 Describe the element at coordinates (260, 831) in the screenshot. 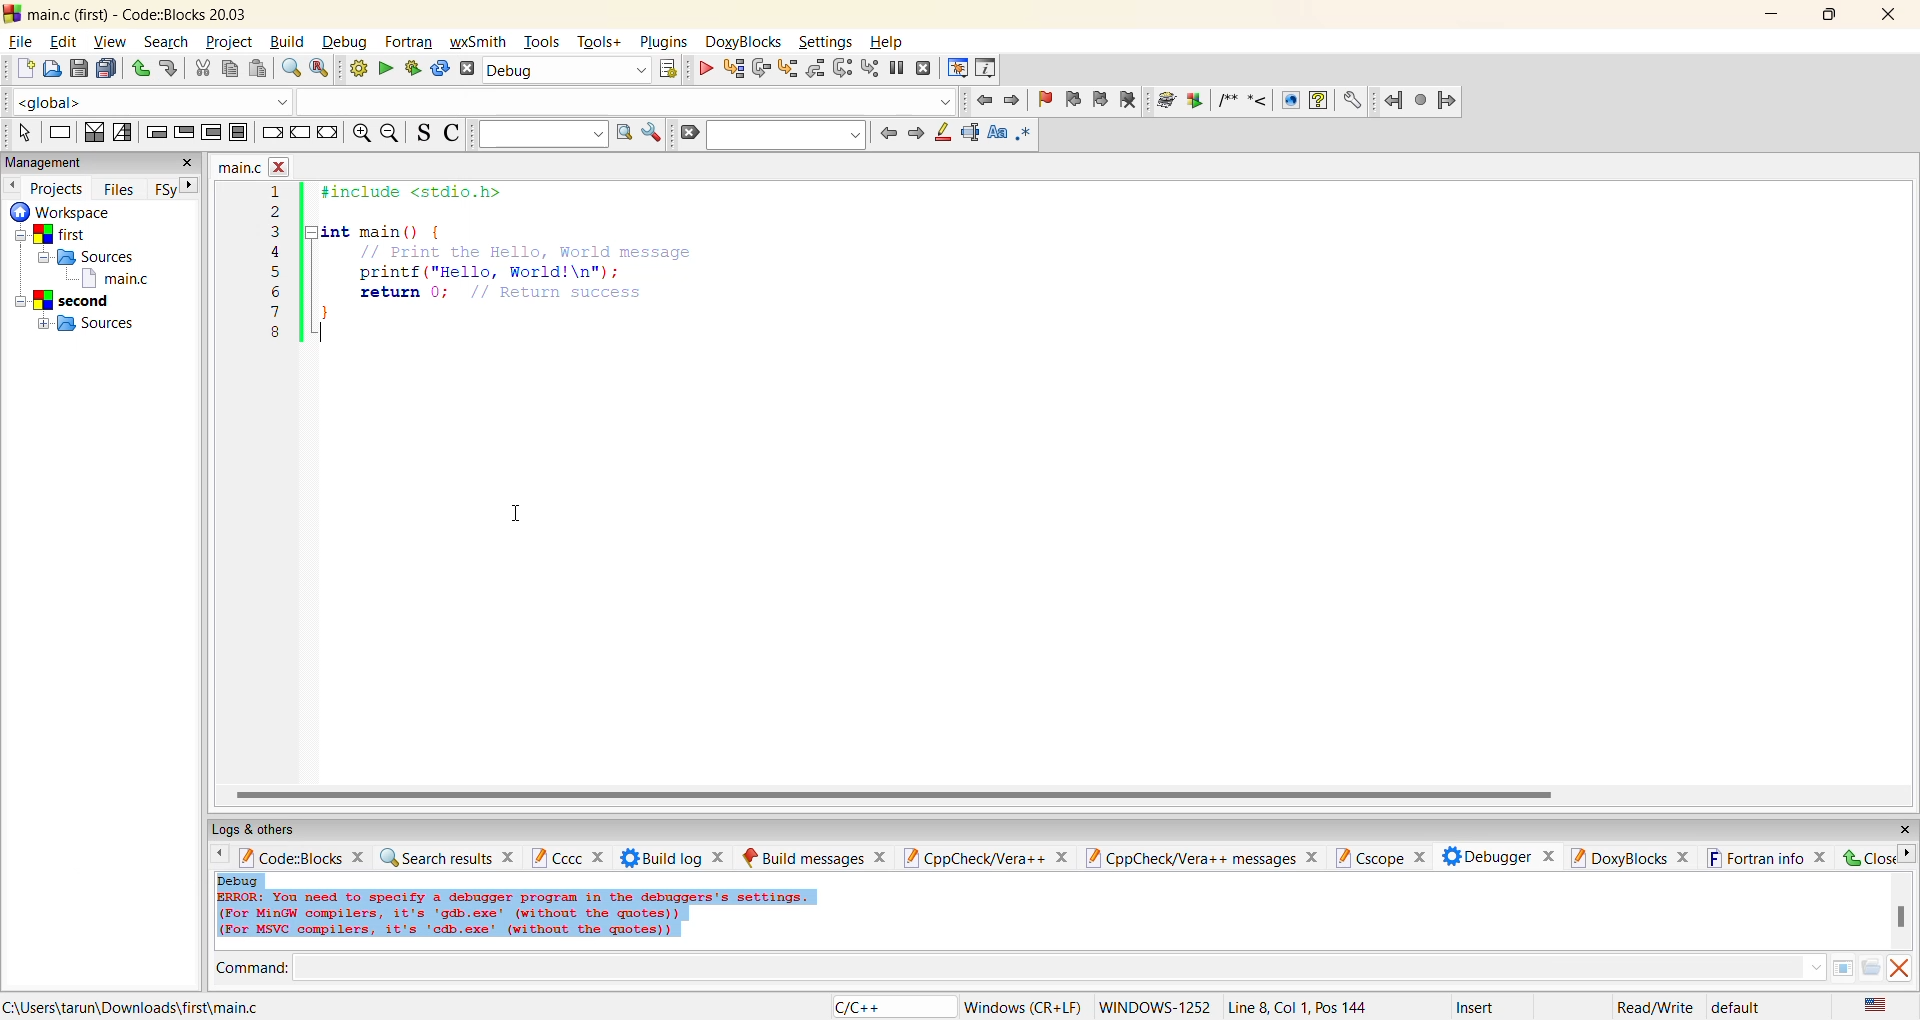

I see `logs and others` at that location.